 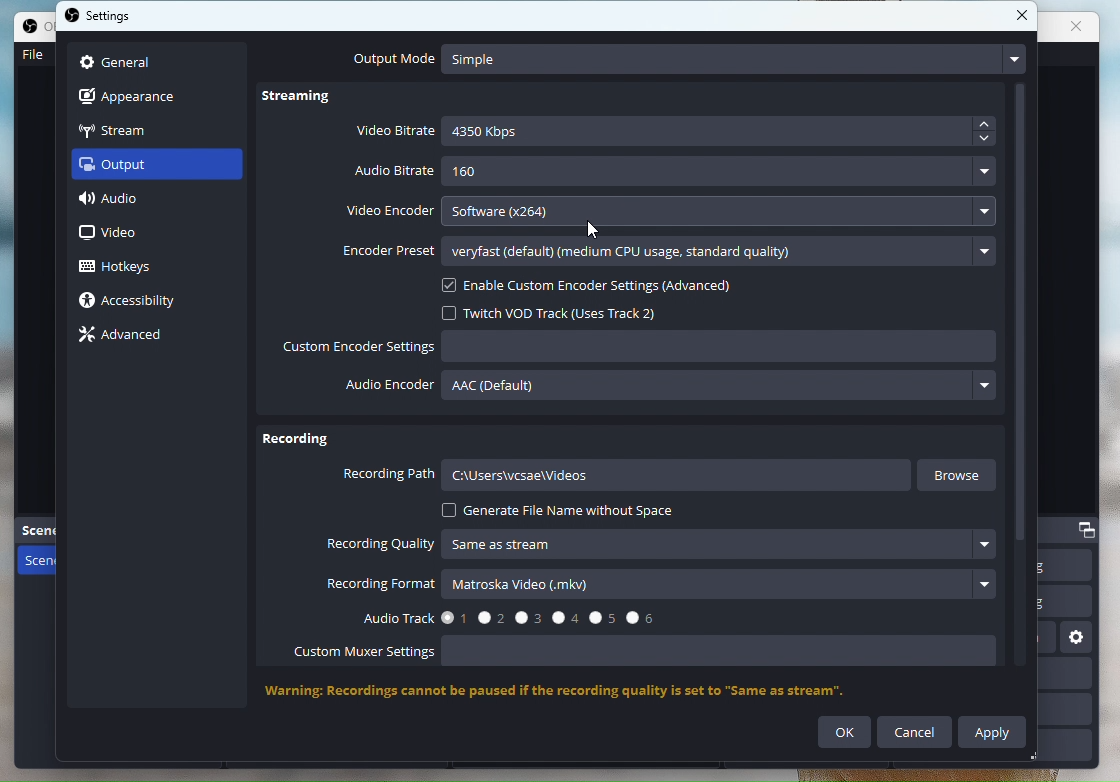 What do you see at coordinates (1024, 17) in the screenshot?
I see `close` at bounding box center [1024, 17].